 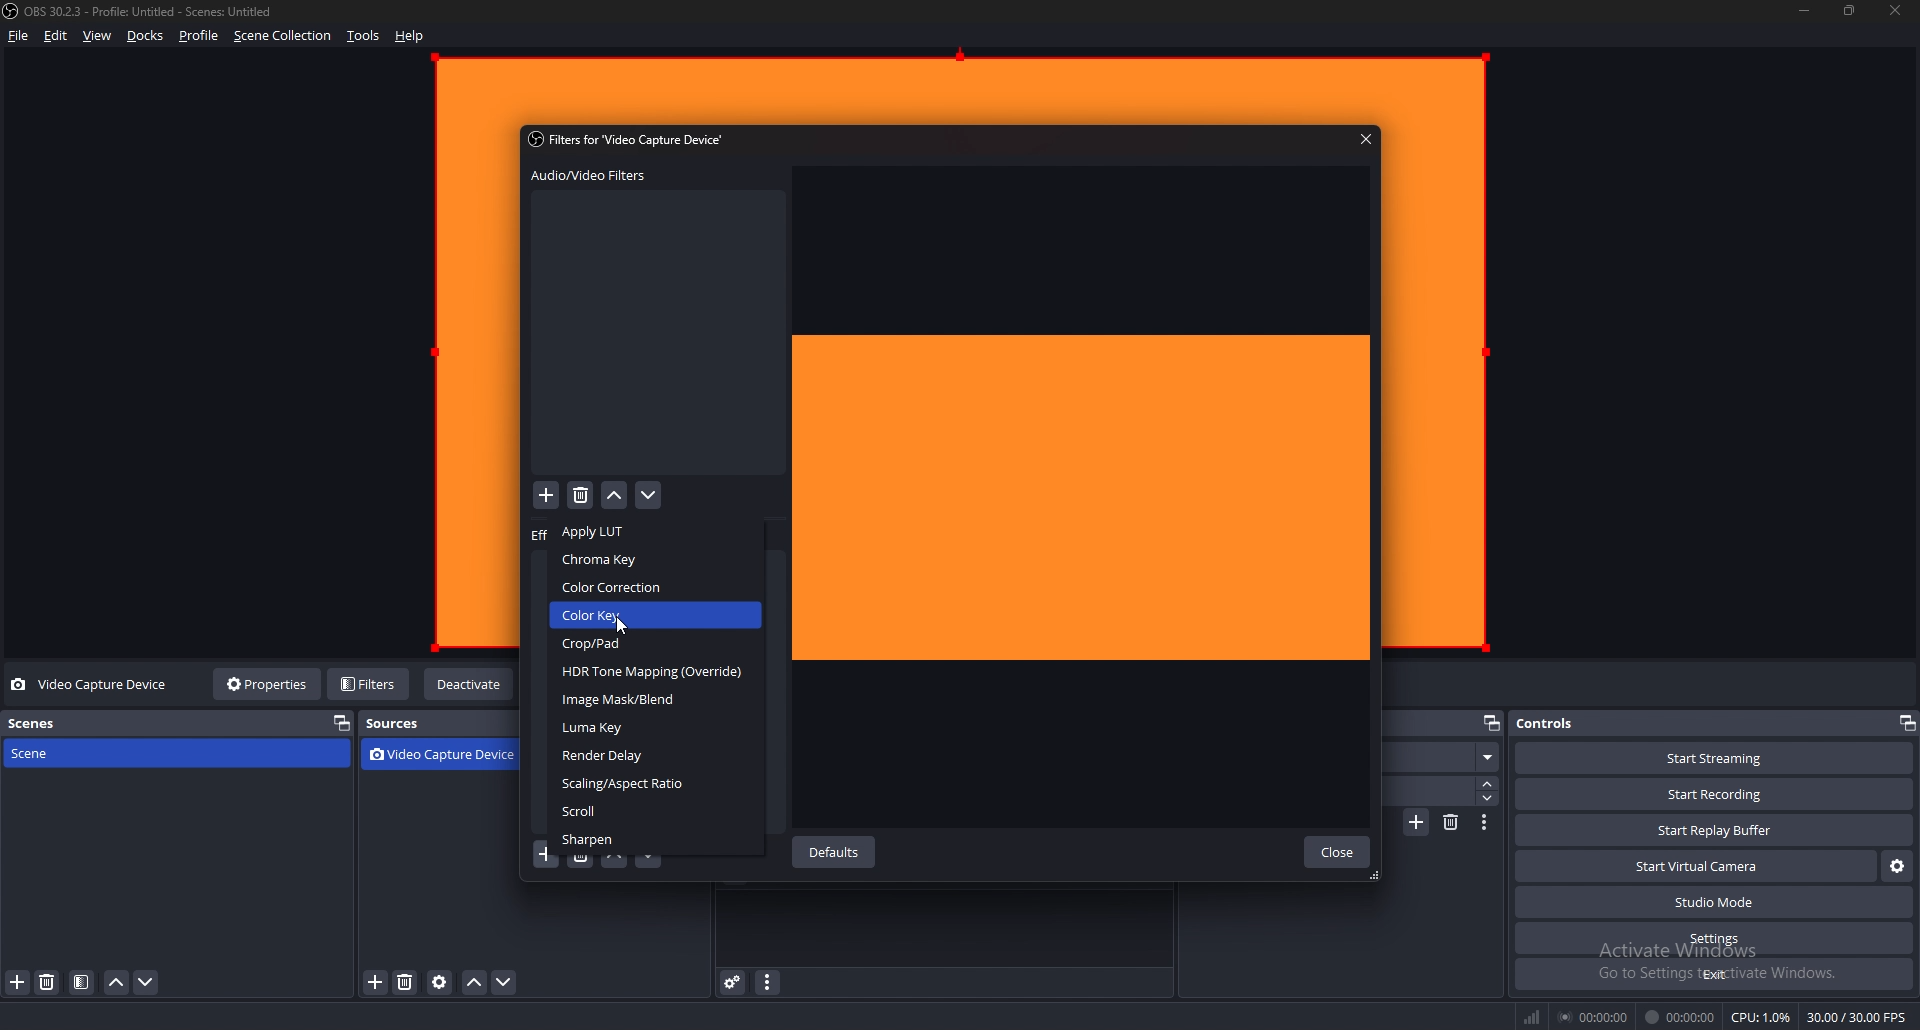 I want to click on studio mode, so click(x=1712, y=903).